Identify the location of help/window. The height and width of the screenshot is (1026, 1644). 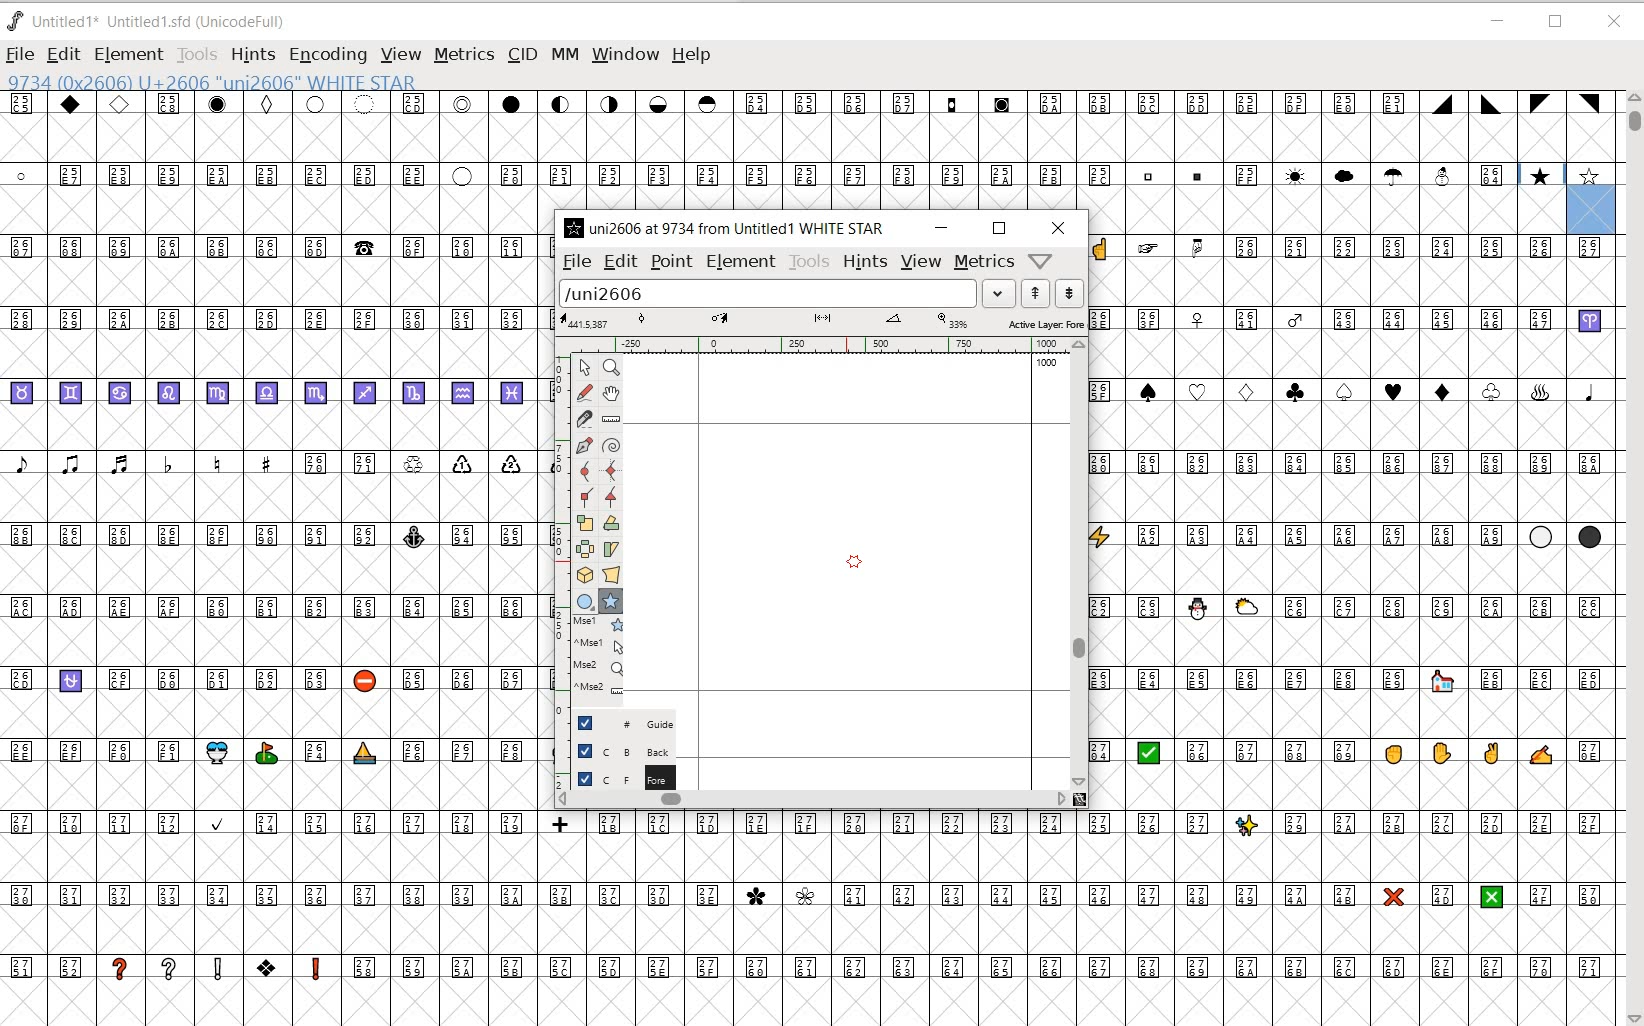
(1040, 260).